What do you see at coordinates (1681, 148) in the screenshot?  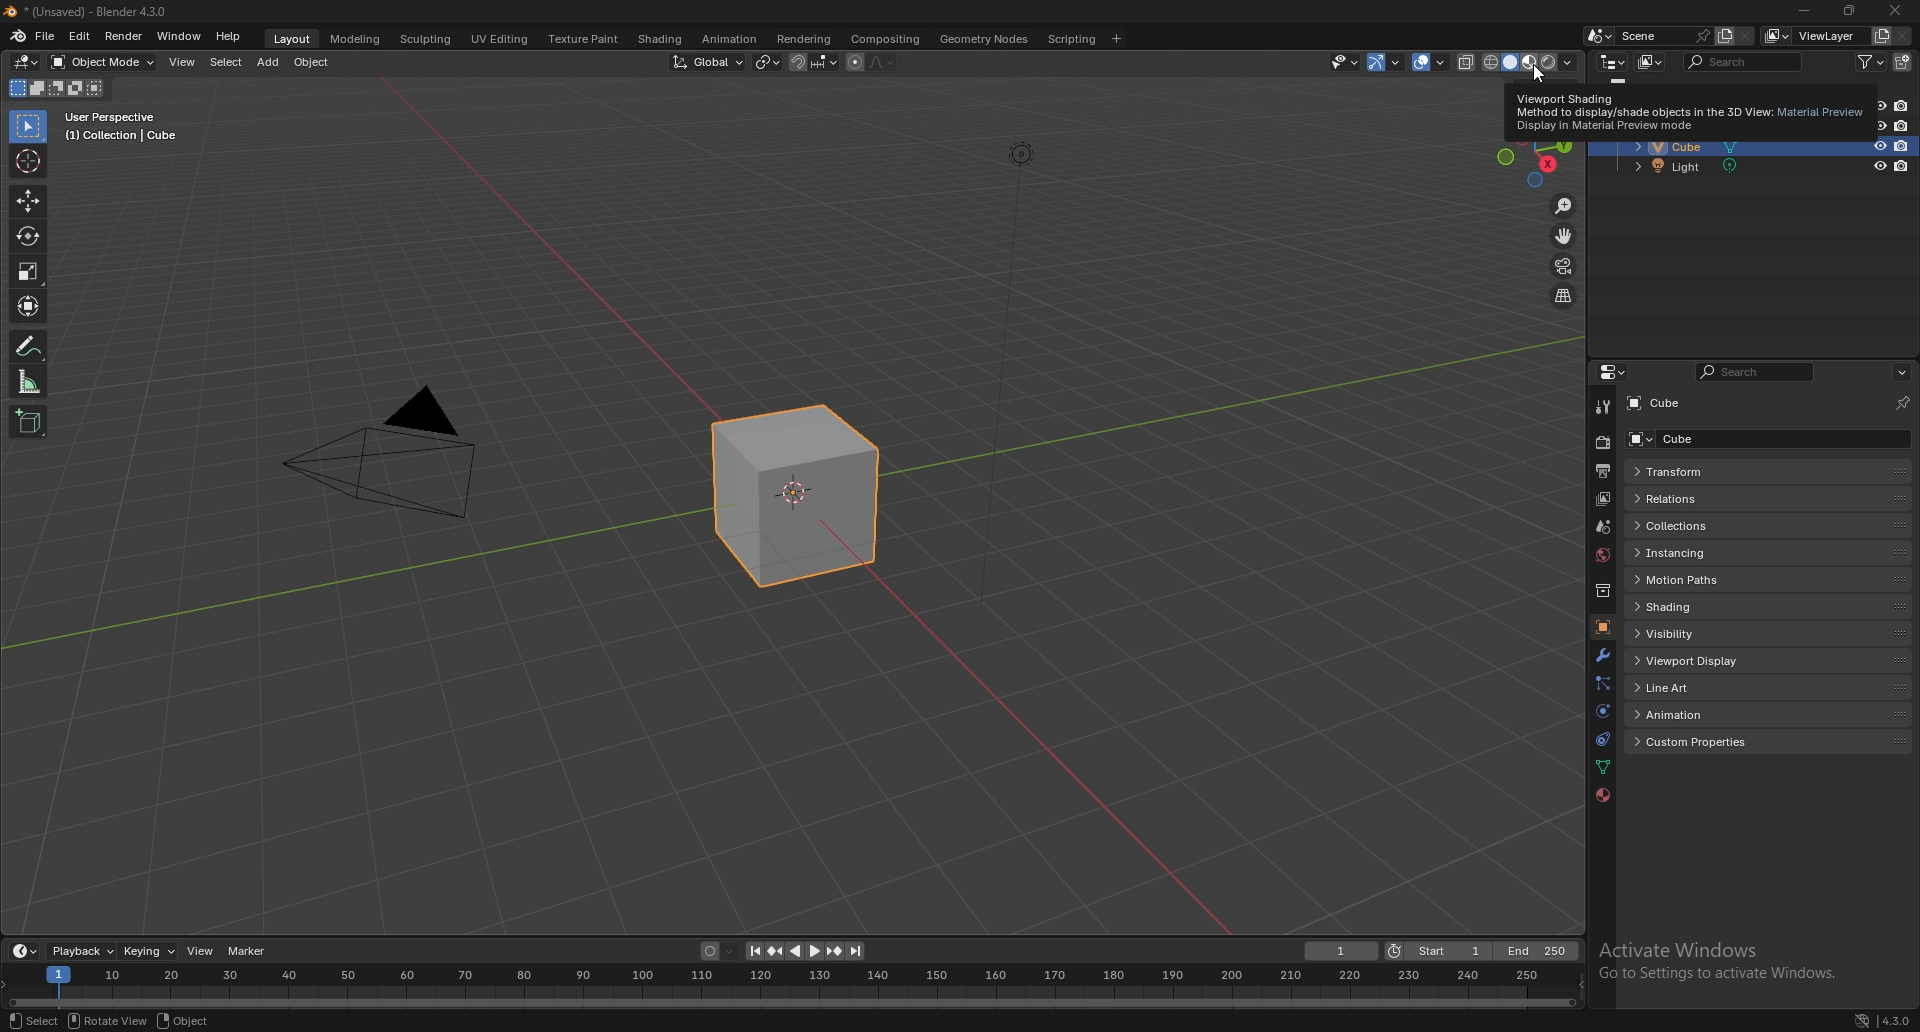 I see `cube` at bounding box center [1681, 148].